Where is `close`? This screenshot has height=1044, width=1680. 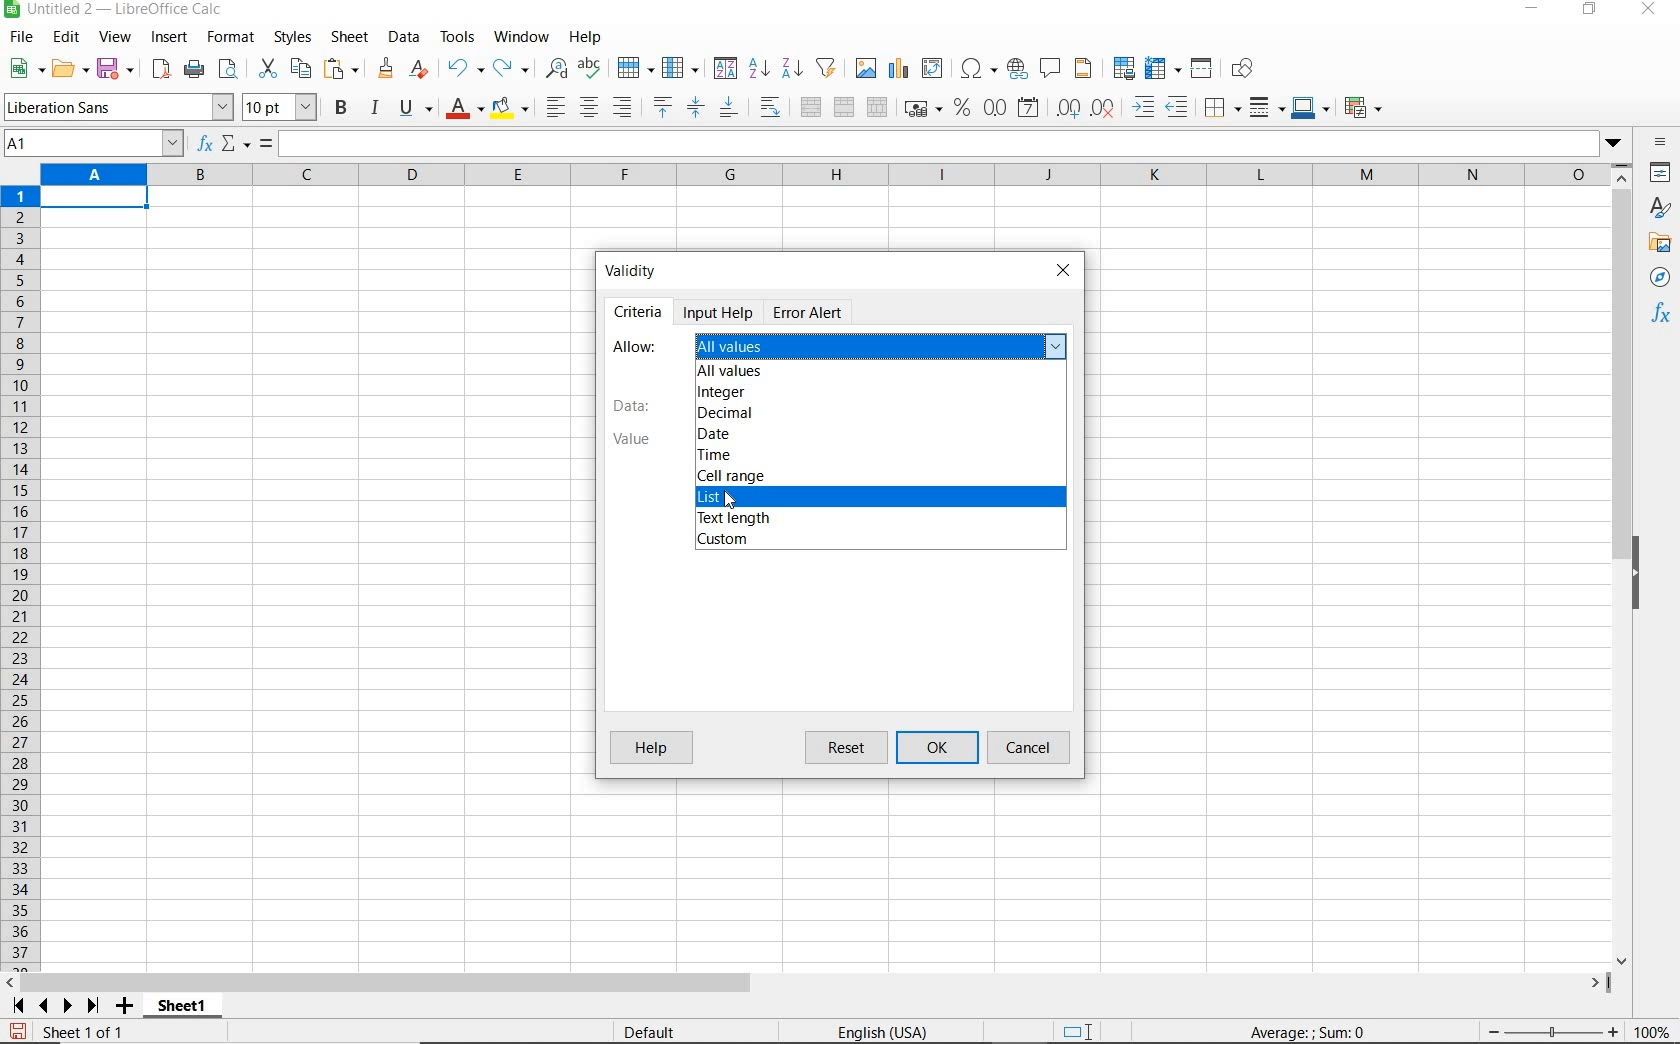 close is located at coordinates (1647, 10).